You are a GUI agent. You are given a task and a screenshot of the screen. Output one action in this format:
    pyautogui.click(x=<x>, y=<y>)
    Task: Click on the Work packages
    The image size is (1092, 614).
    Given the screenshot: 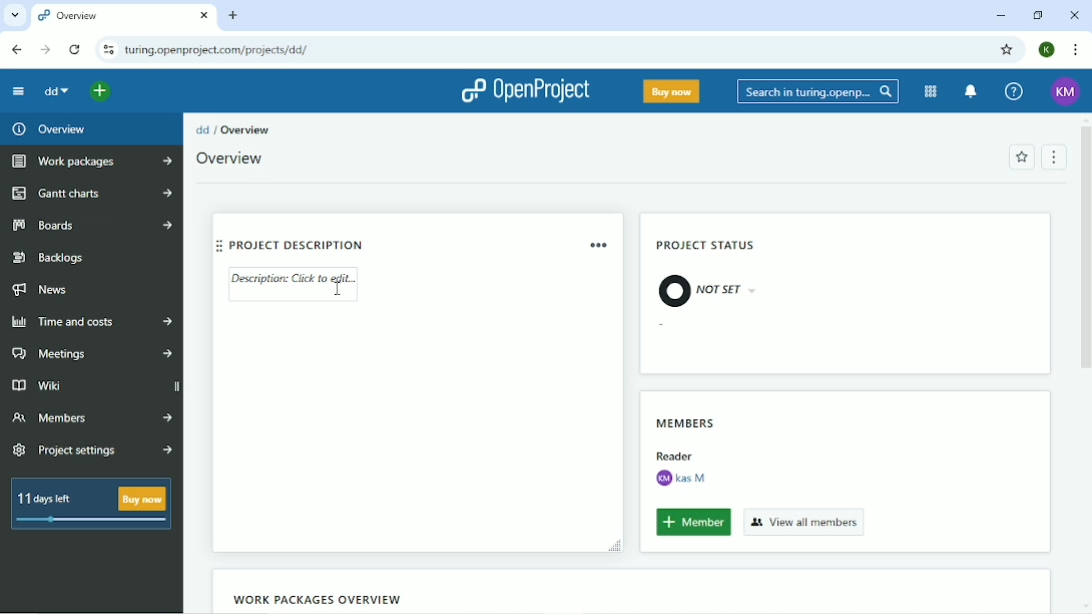 What is the action you would take?
    pyautogui.click(x=89, y=162)
    